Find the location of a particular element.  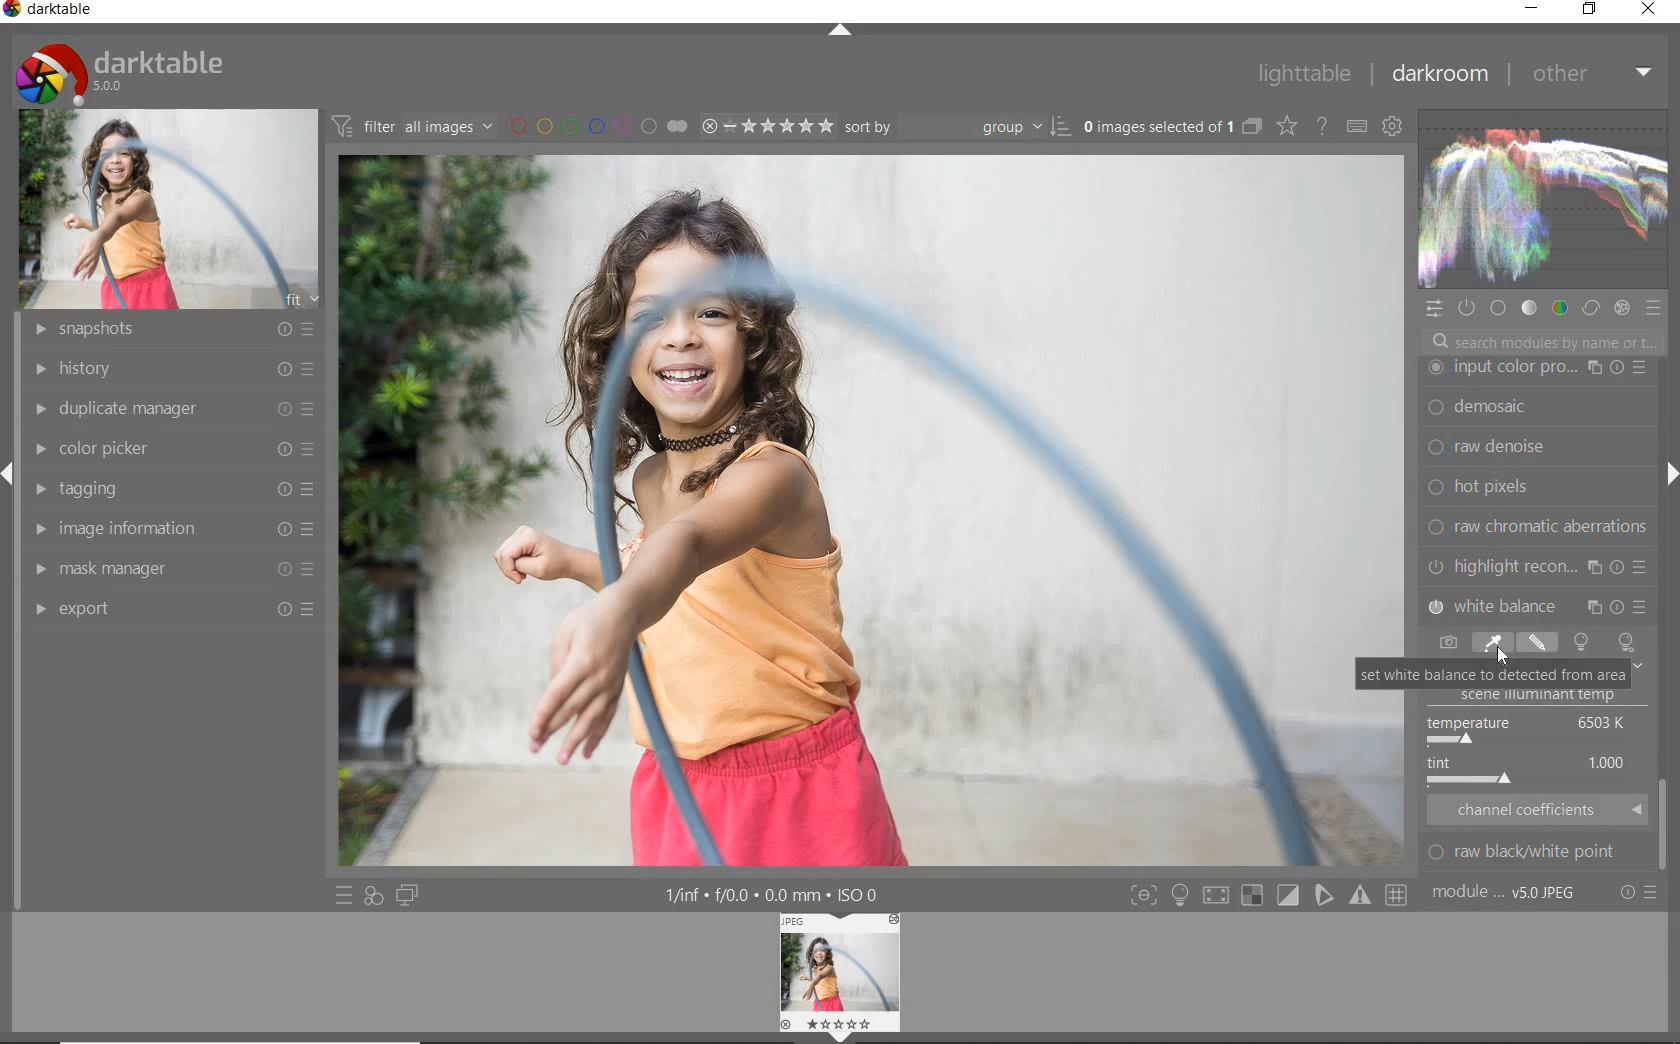

reset or preset preference is located at coordinates (1639, 896).